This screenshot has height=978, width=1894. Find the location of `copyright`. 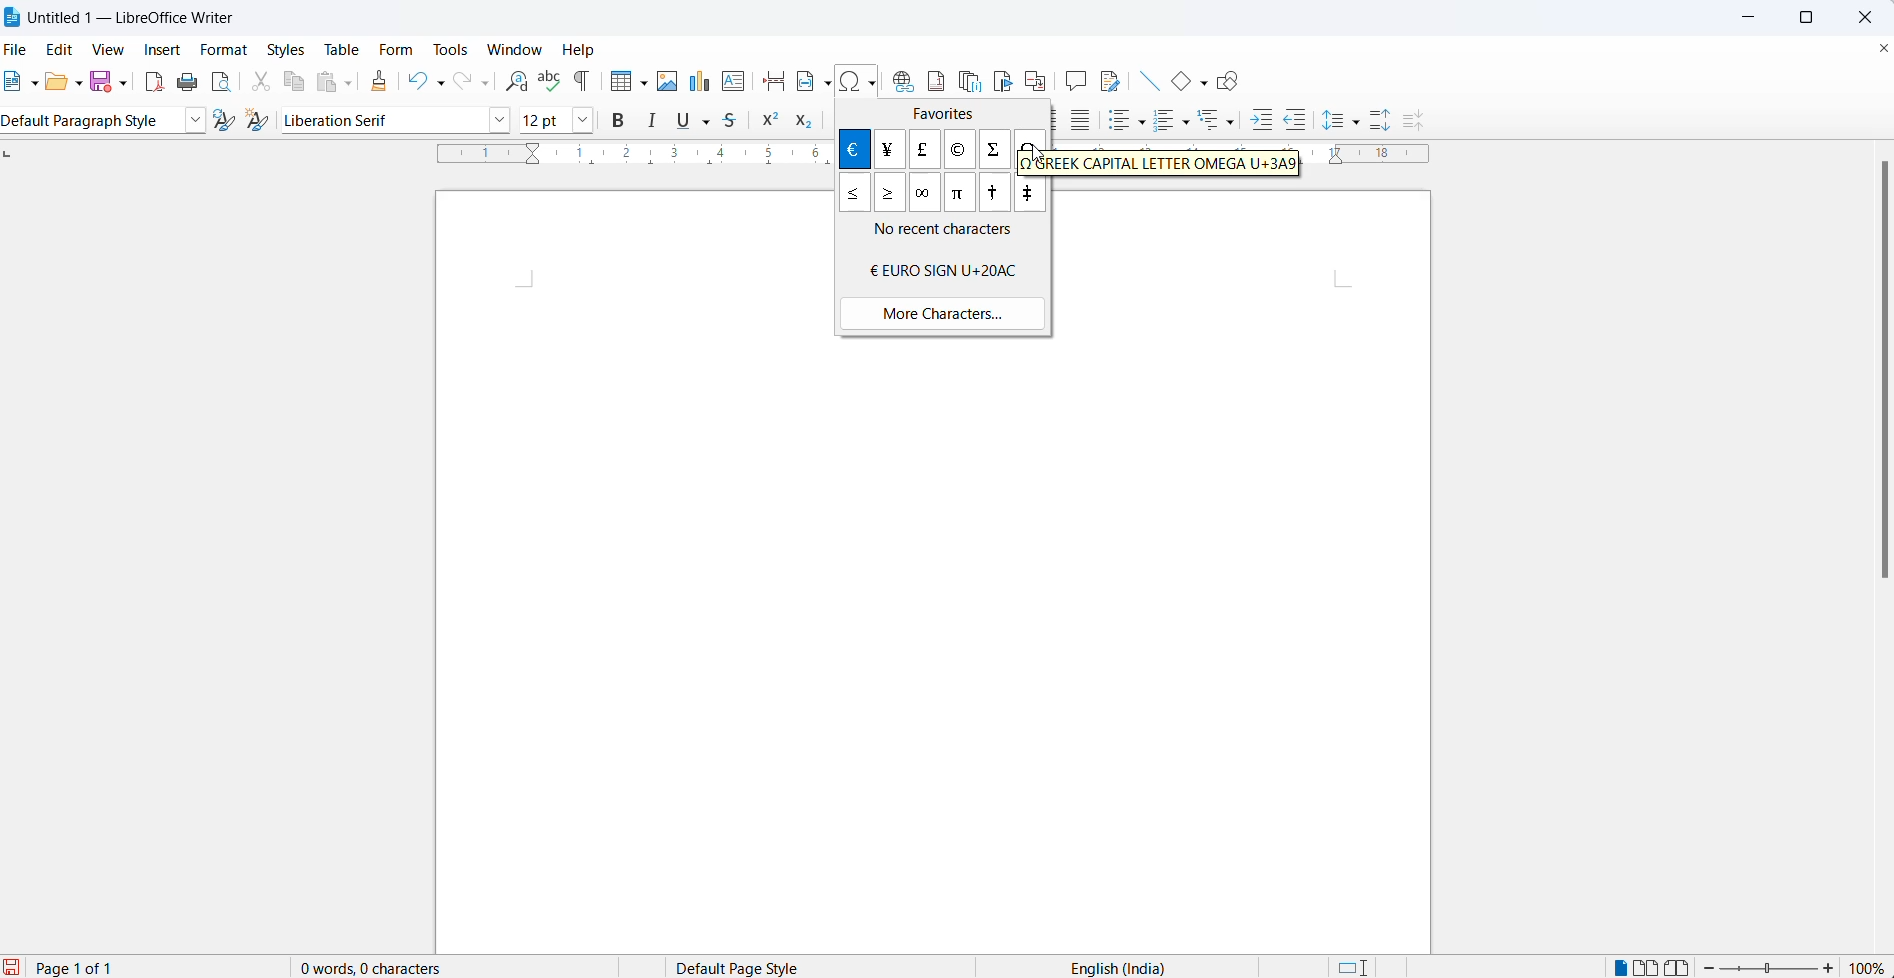

copyright is located at coordinates (958, 151).